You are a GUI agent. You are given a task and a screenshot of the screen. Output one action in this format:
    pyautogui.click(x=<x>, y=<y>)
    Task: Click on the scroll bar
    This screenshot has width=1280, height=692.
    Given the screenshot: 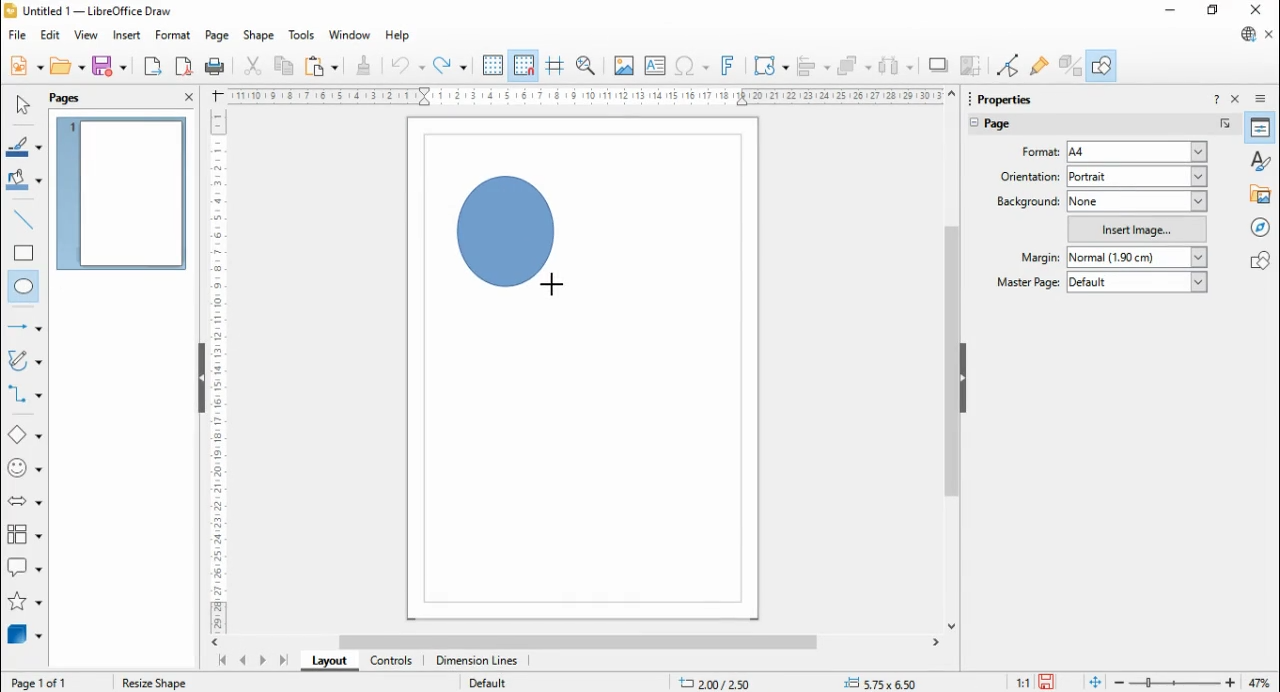 What is the action you would take?
    pyautogui.click(x=952, y=359)
    